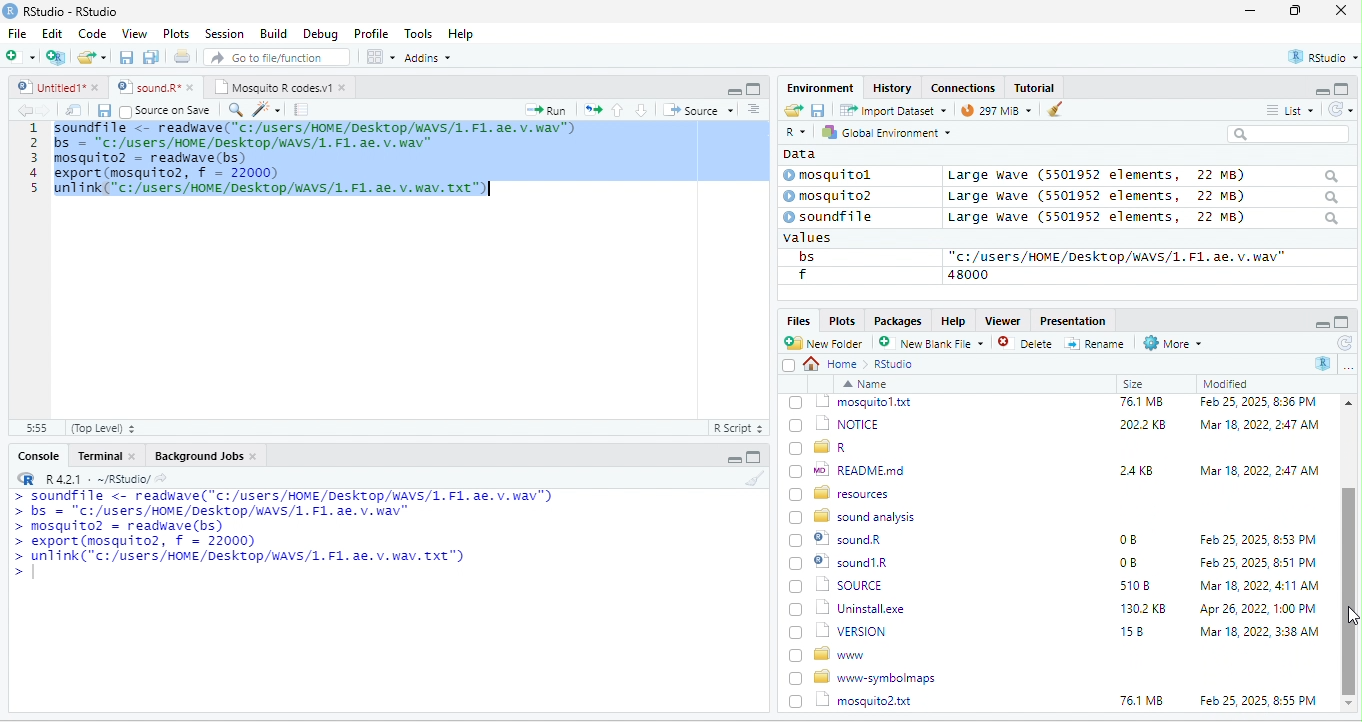  Describe the element at coordinates (855, 634) in the screenshot. I see `8 sound analysis` at that location.